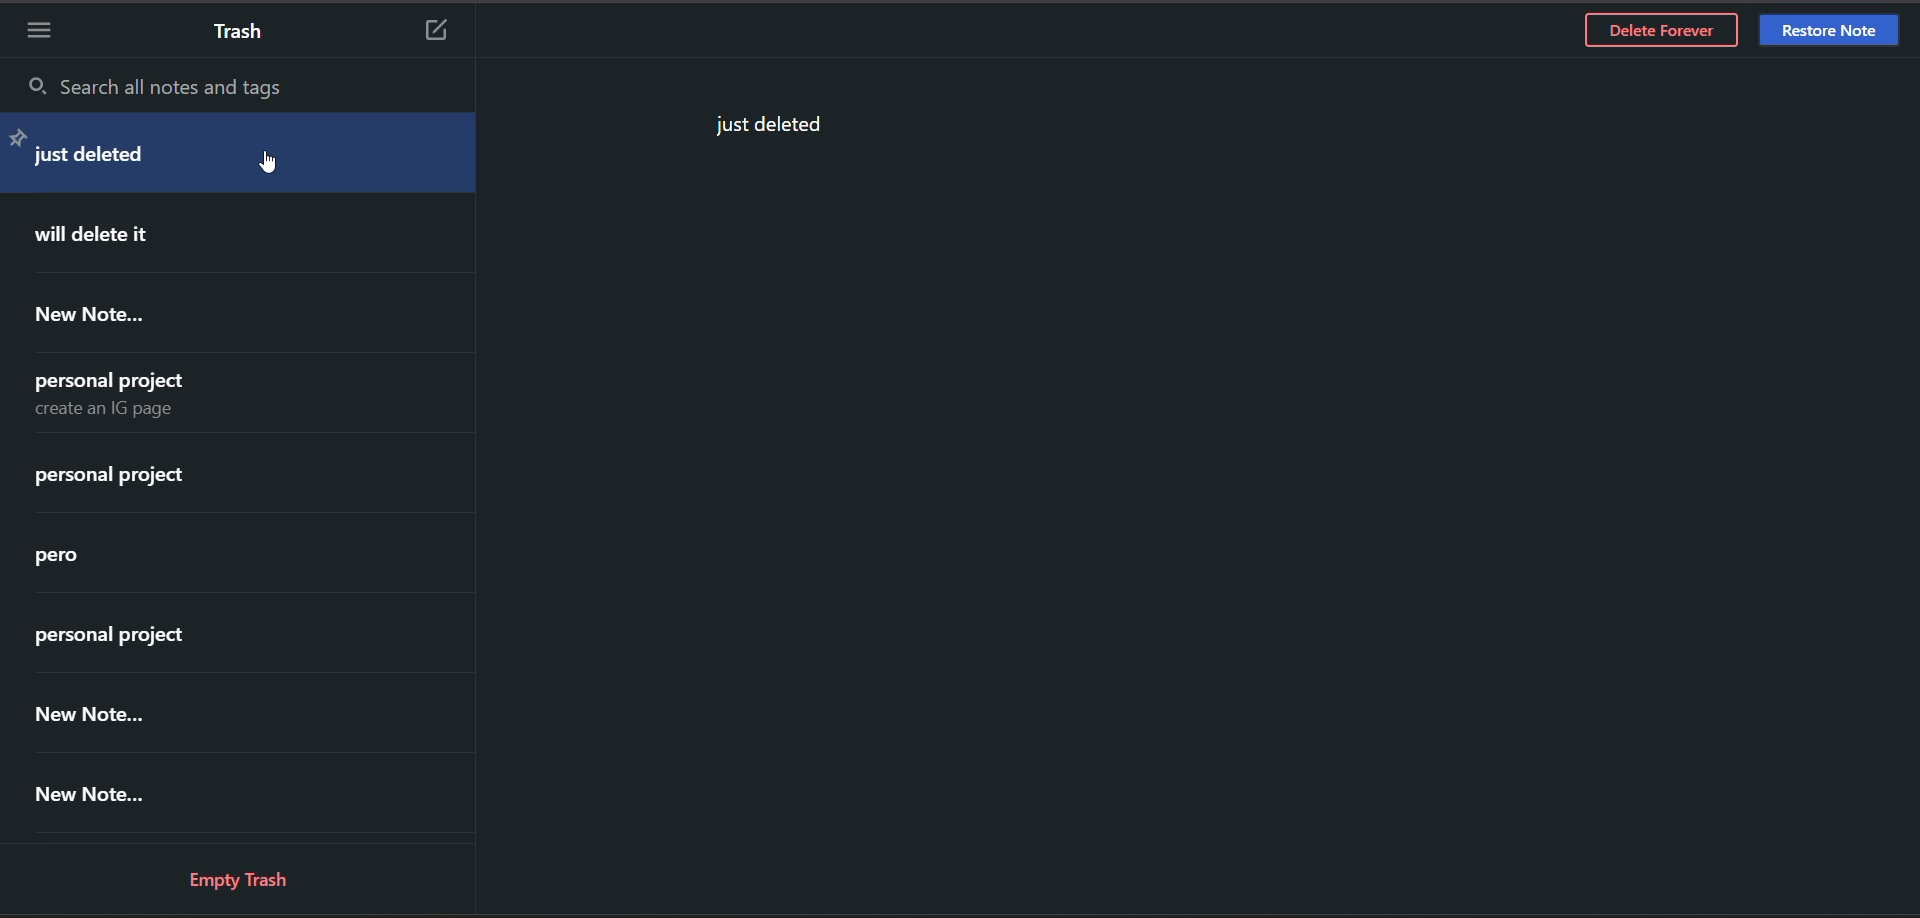 The height and width of the screenshot is (918, 1920). I want to click on search all notes and tags, so click(197, 88).